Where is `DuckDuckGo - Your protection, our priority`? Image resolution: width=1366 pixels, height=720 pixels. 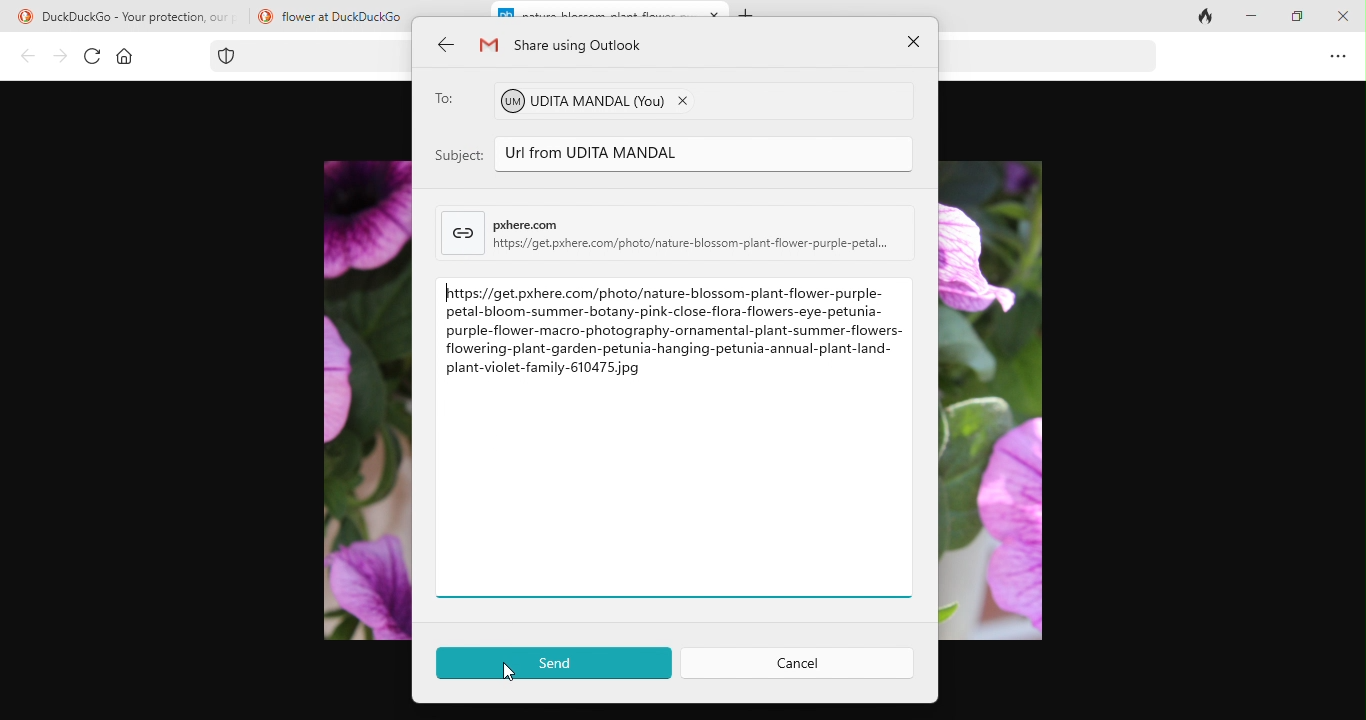
DuckDuckGo - Your protection, our priority is located at coordinates (144, 17).